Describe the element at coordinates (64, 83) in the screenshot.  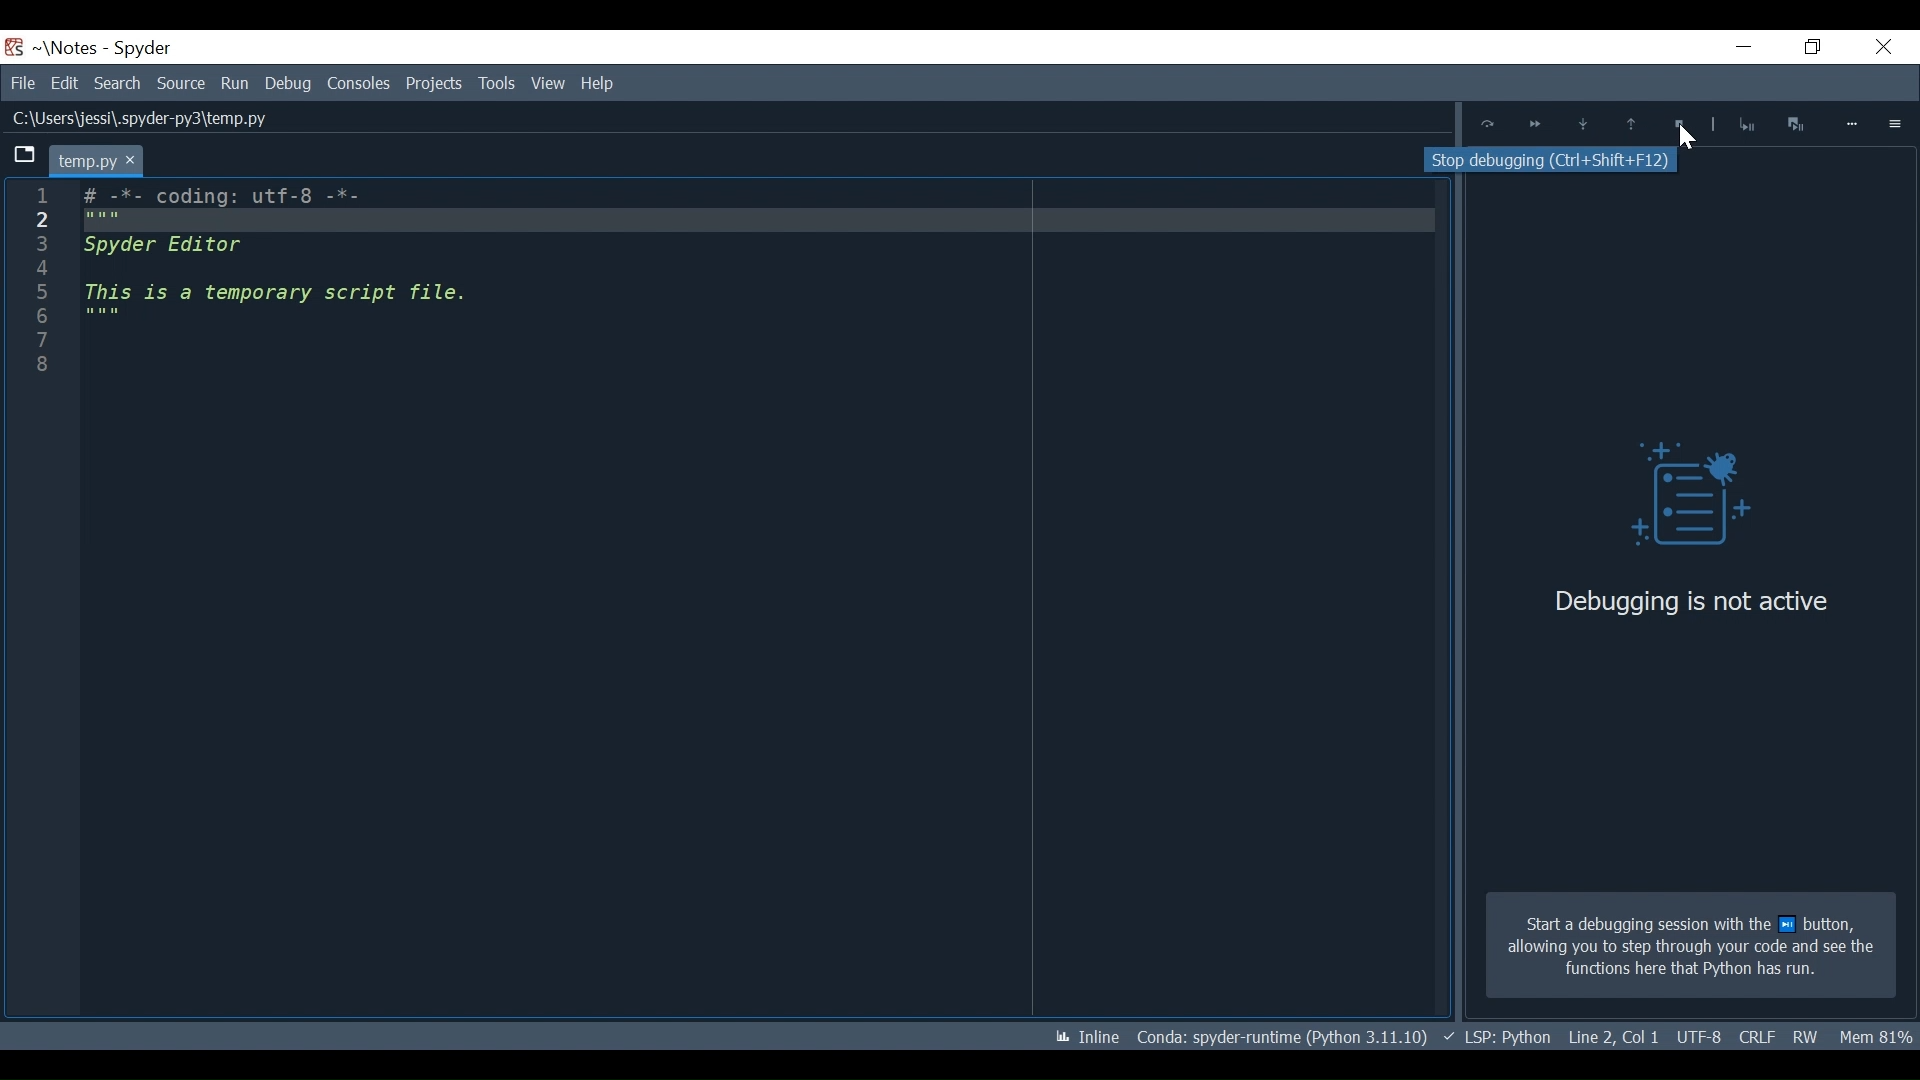
I see `Edit` at that location.